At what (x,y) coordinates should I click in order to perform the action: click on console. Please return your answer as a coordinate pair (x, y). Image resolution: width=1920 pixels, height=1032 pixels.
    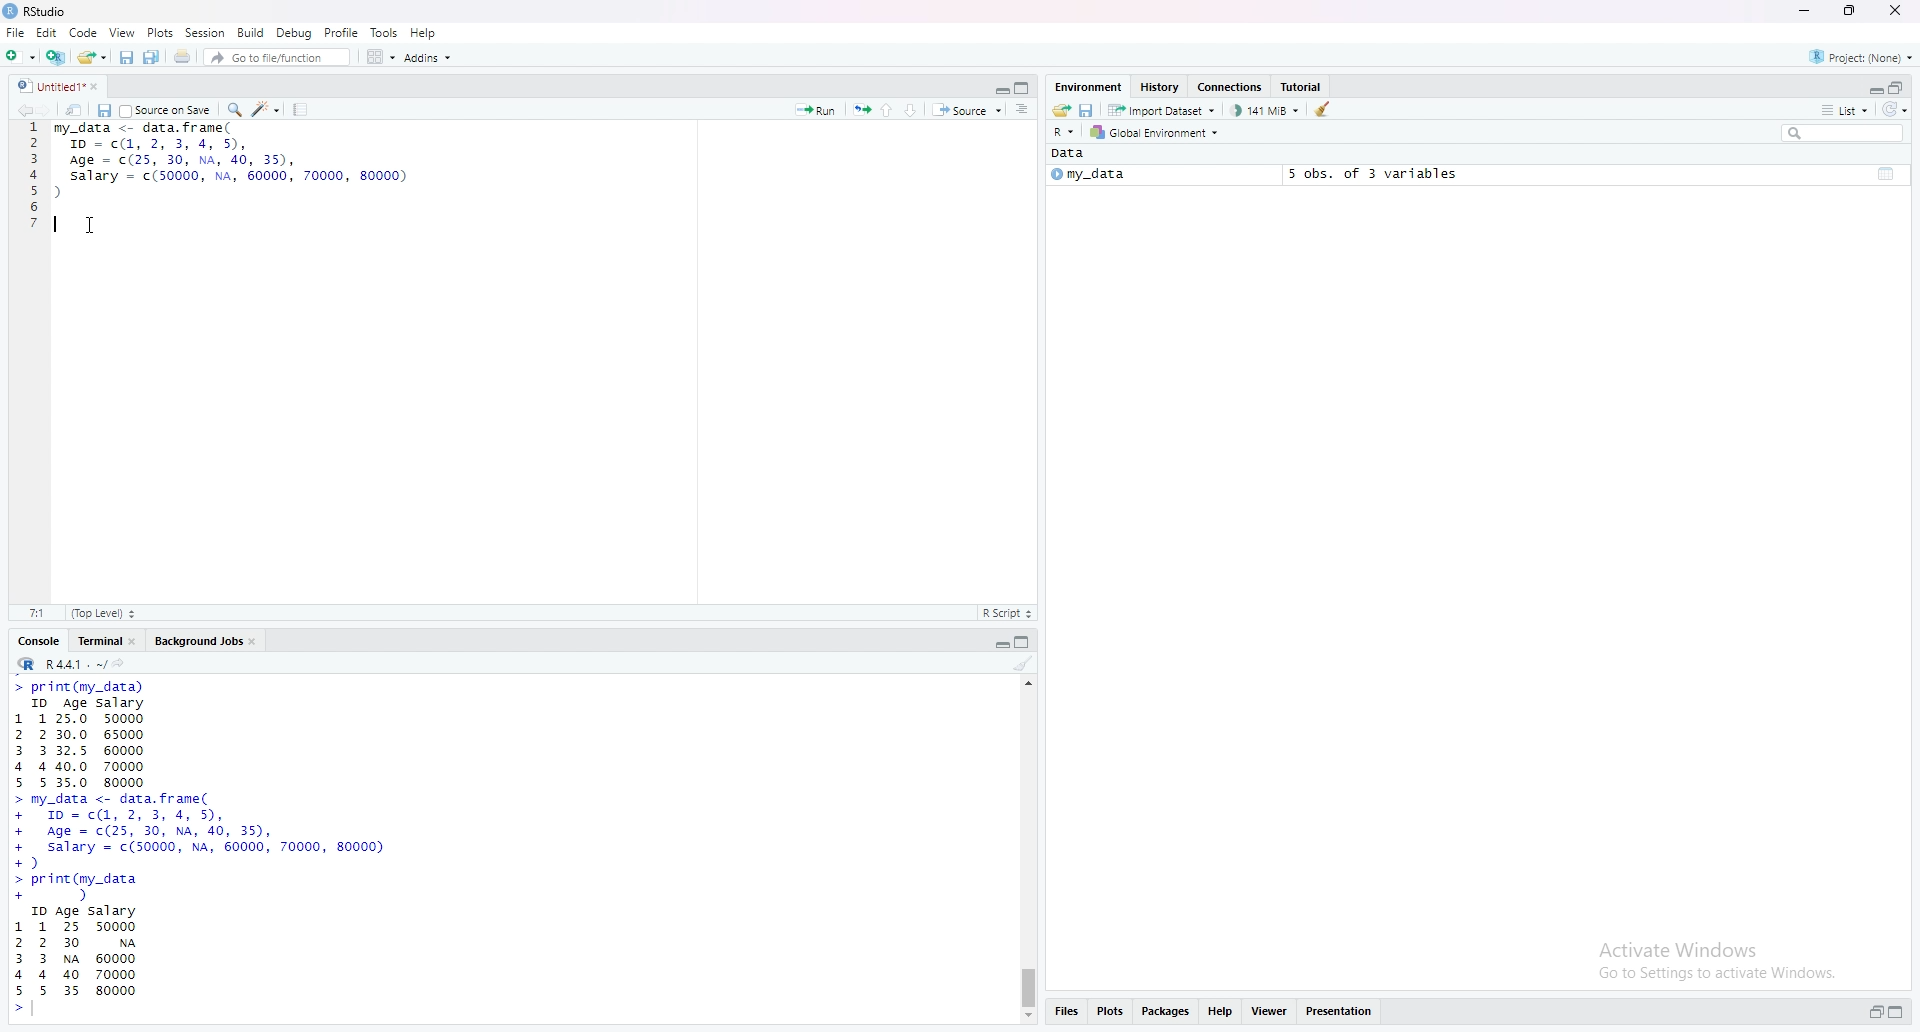
    Looking at the image, I should click on (41, 642).